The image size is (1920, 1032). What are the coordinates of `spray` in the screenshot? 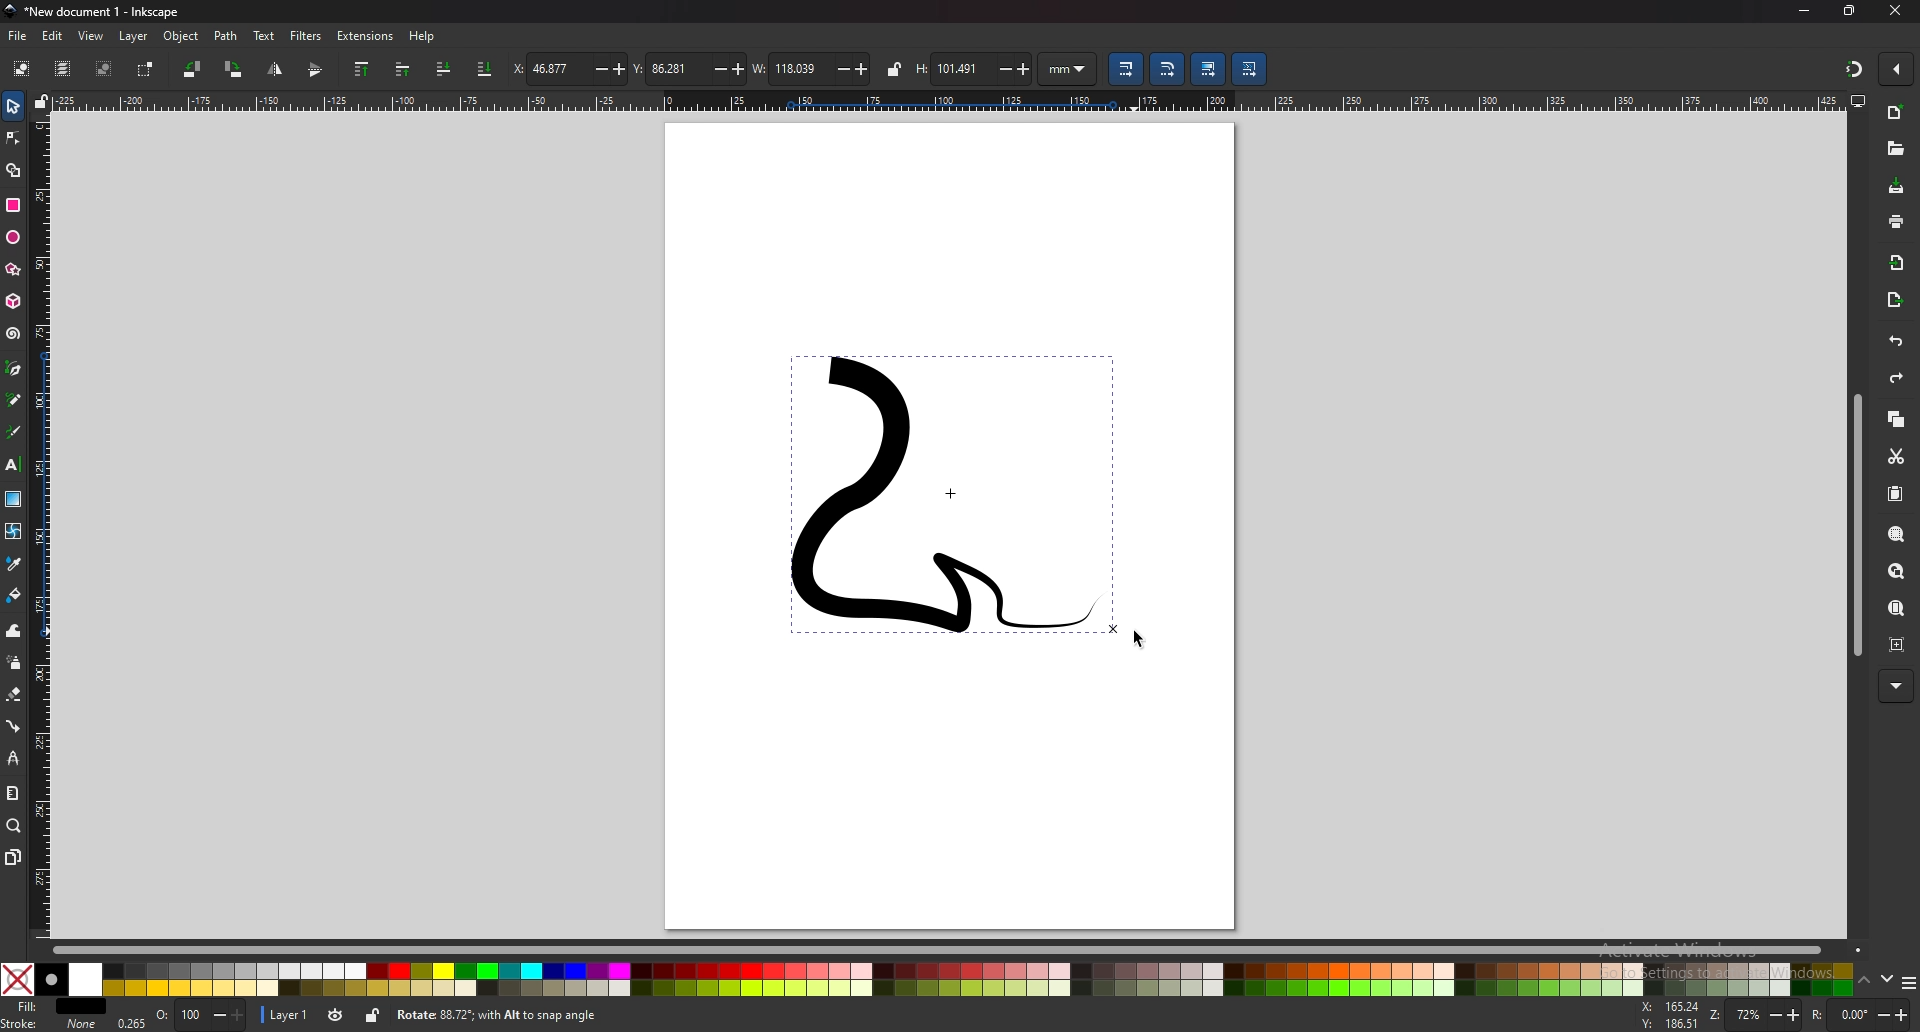 It's located at (15, 662).